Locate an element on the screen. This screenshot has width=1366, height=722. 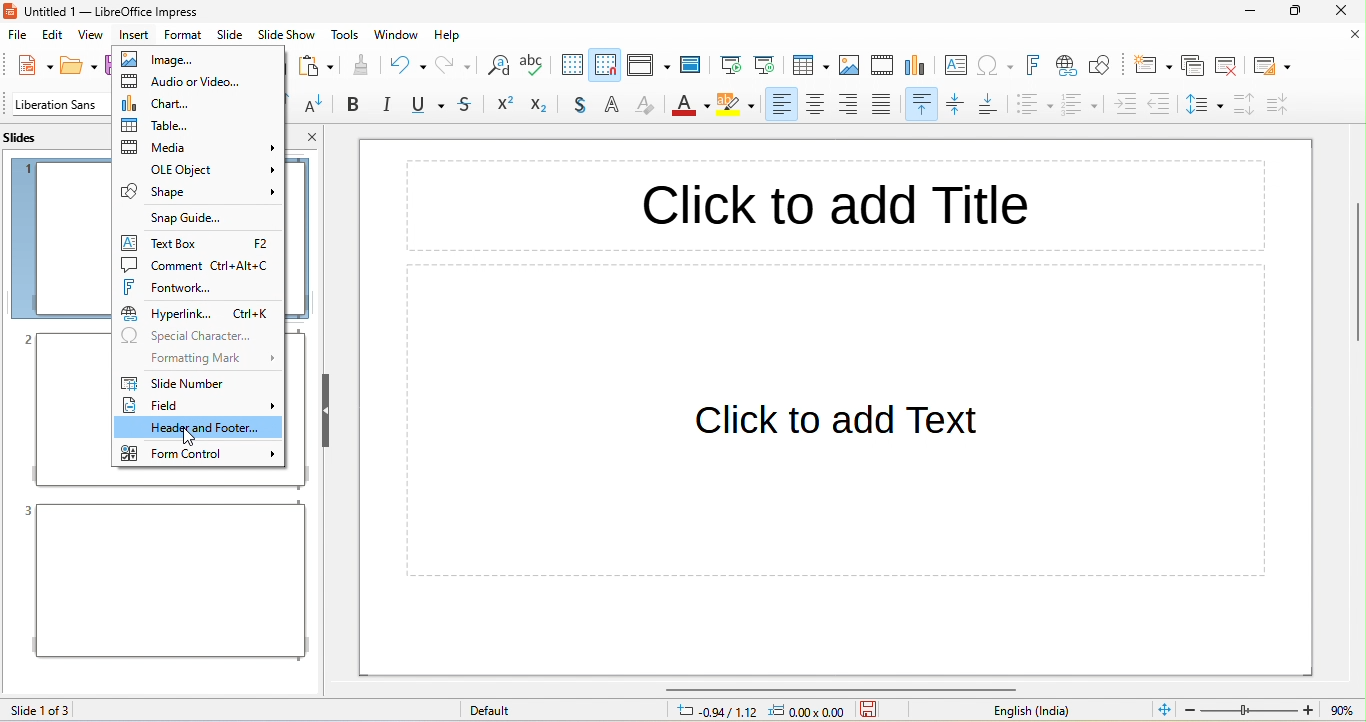
subscript is located at coordinates (545, 106).